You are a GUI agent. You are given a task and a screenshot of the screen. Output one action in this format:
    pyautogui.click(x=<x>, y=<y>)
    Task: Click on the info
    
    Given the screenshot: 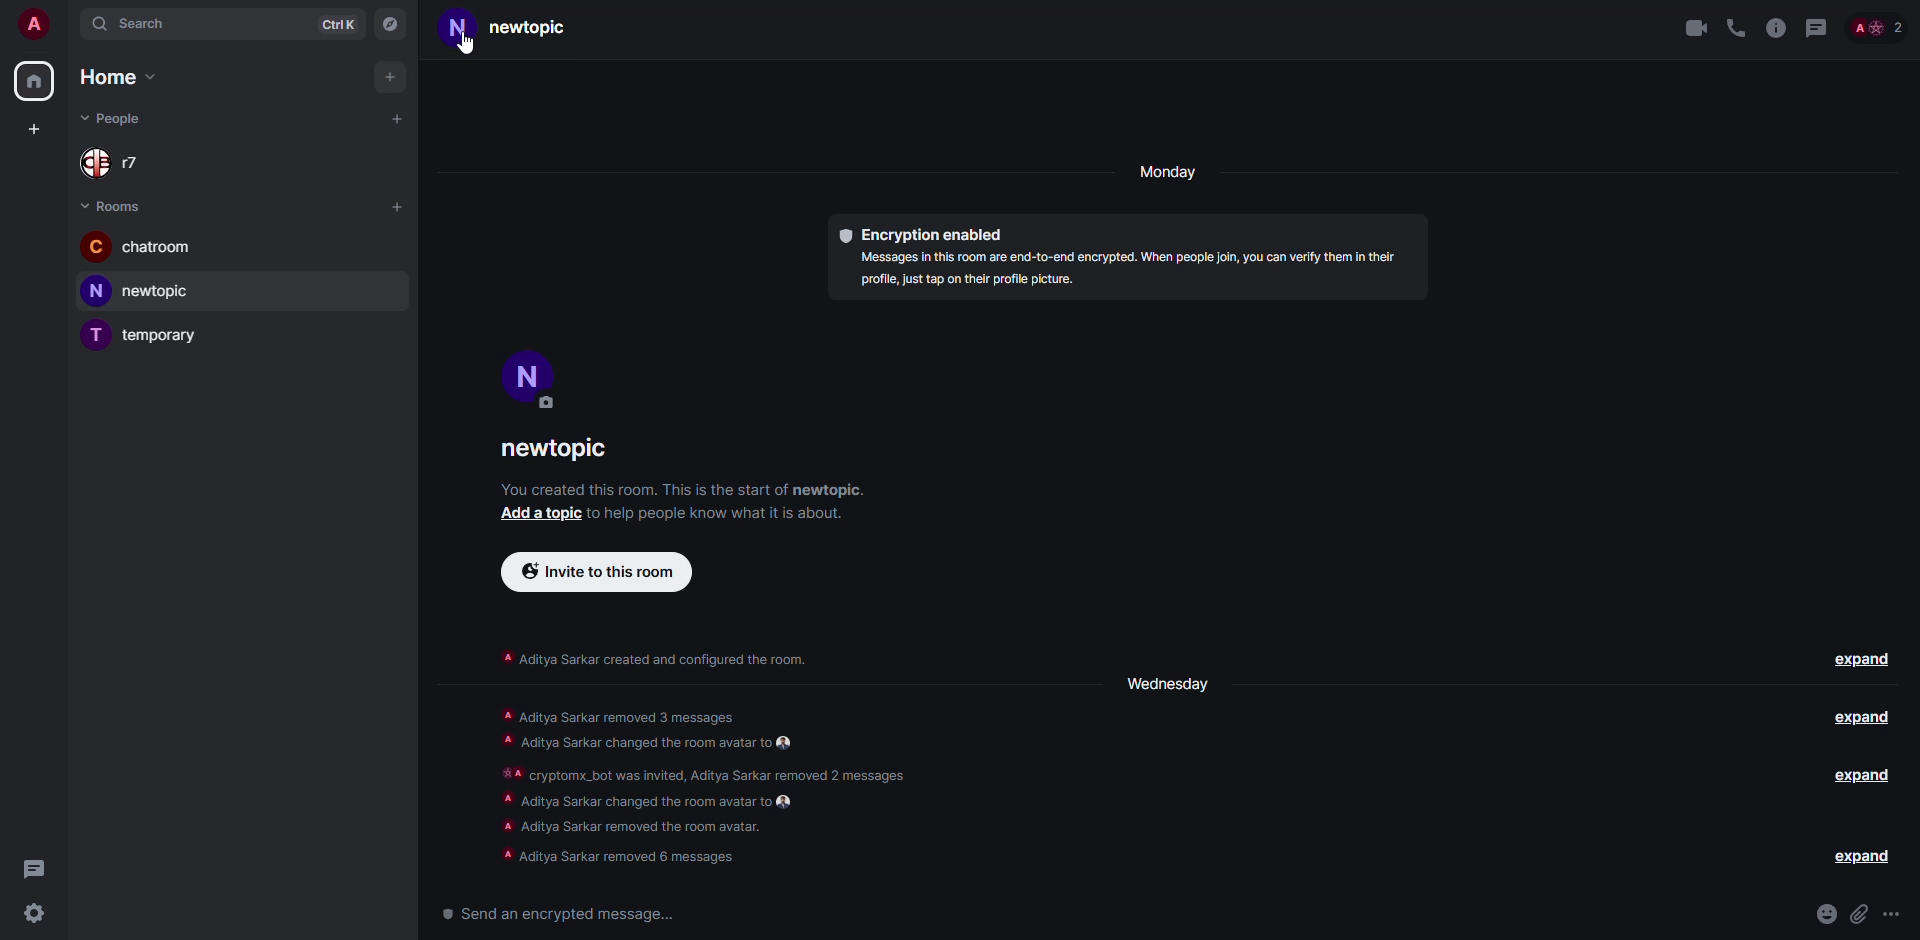 What is the action you would take?
    pyautogui.click(x=663, y=660)
    